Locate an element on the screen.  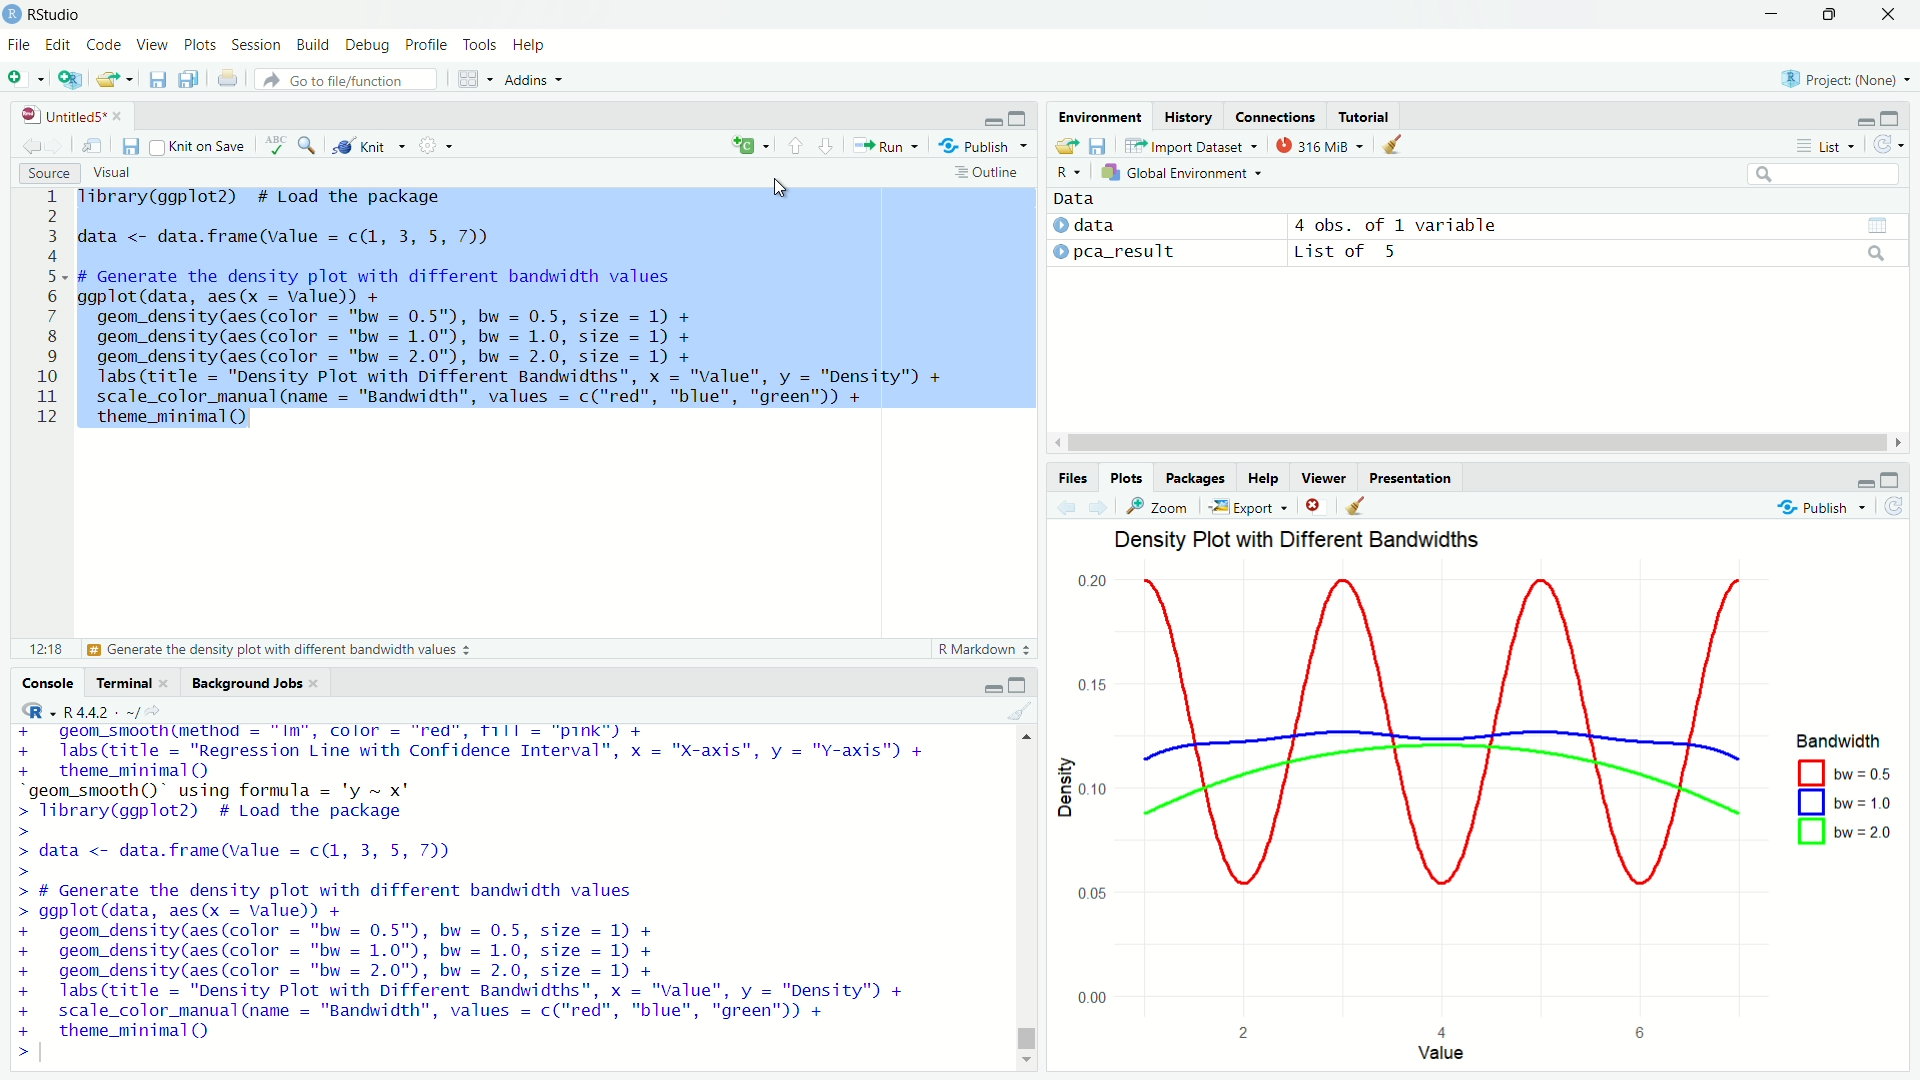
horizontal scroll bar is located at coordinates (1478, 443).